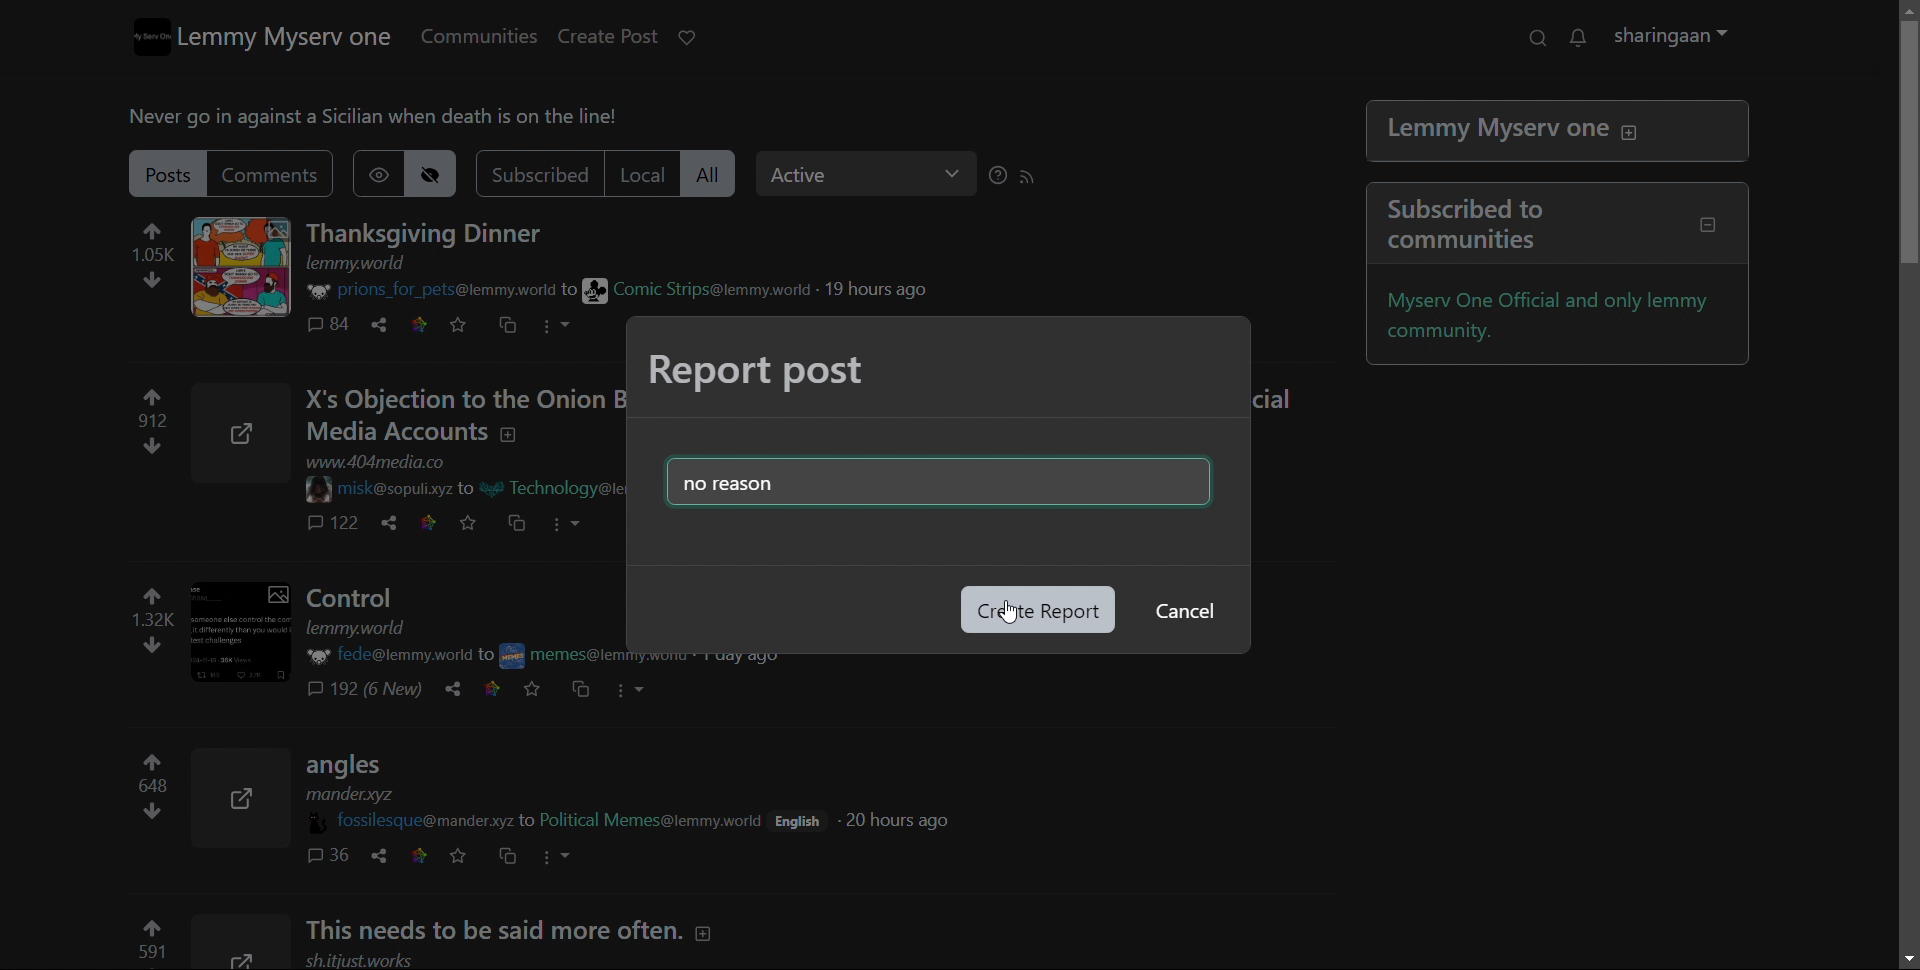 This screenshot has height=970, width=1920. I want to click on subscribed, so click(548, 174).